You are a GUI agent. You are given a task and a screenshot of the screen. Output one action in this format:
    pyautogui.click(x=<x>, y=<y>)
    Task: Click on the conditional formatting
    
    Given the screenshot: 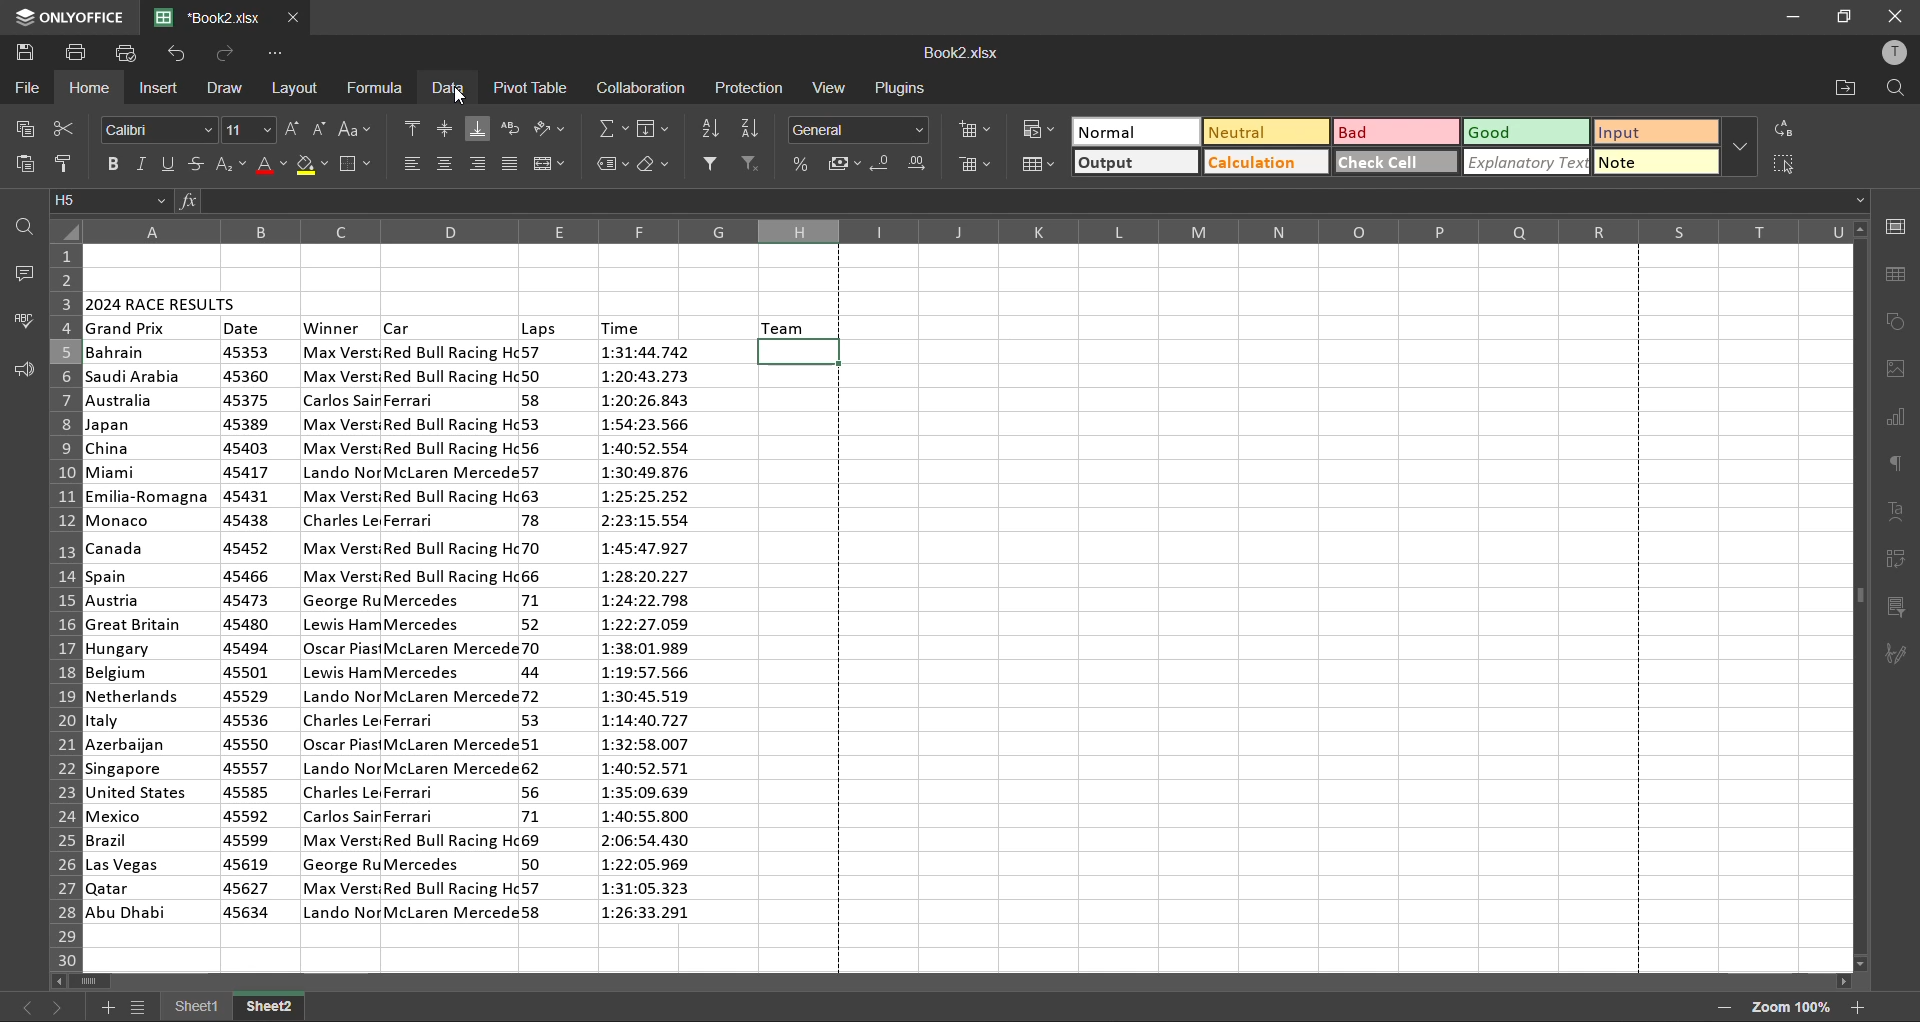 What is the action you would take?
    pyautogui.click(x=1042, y=131)
    